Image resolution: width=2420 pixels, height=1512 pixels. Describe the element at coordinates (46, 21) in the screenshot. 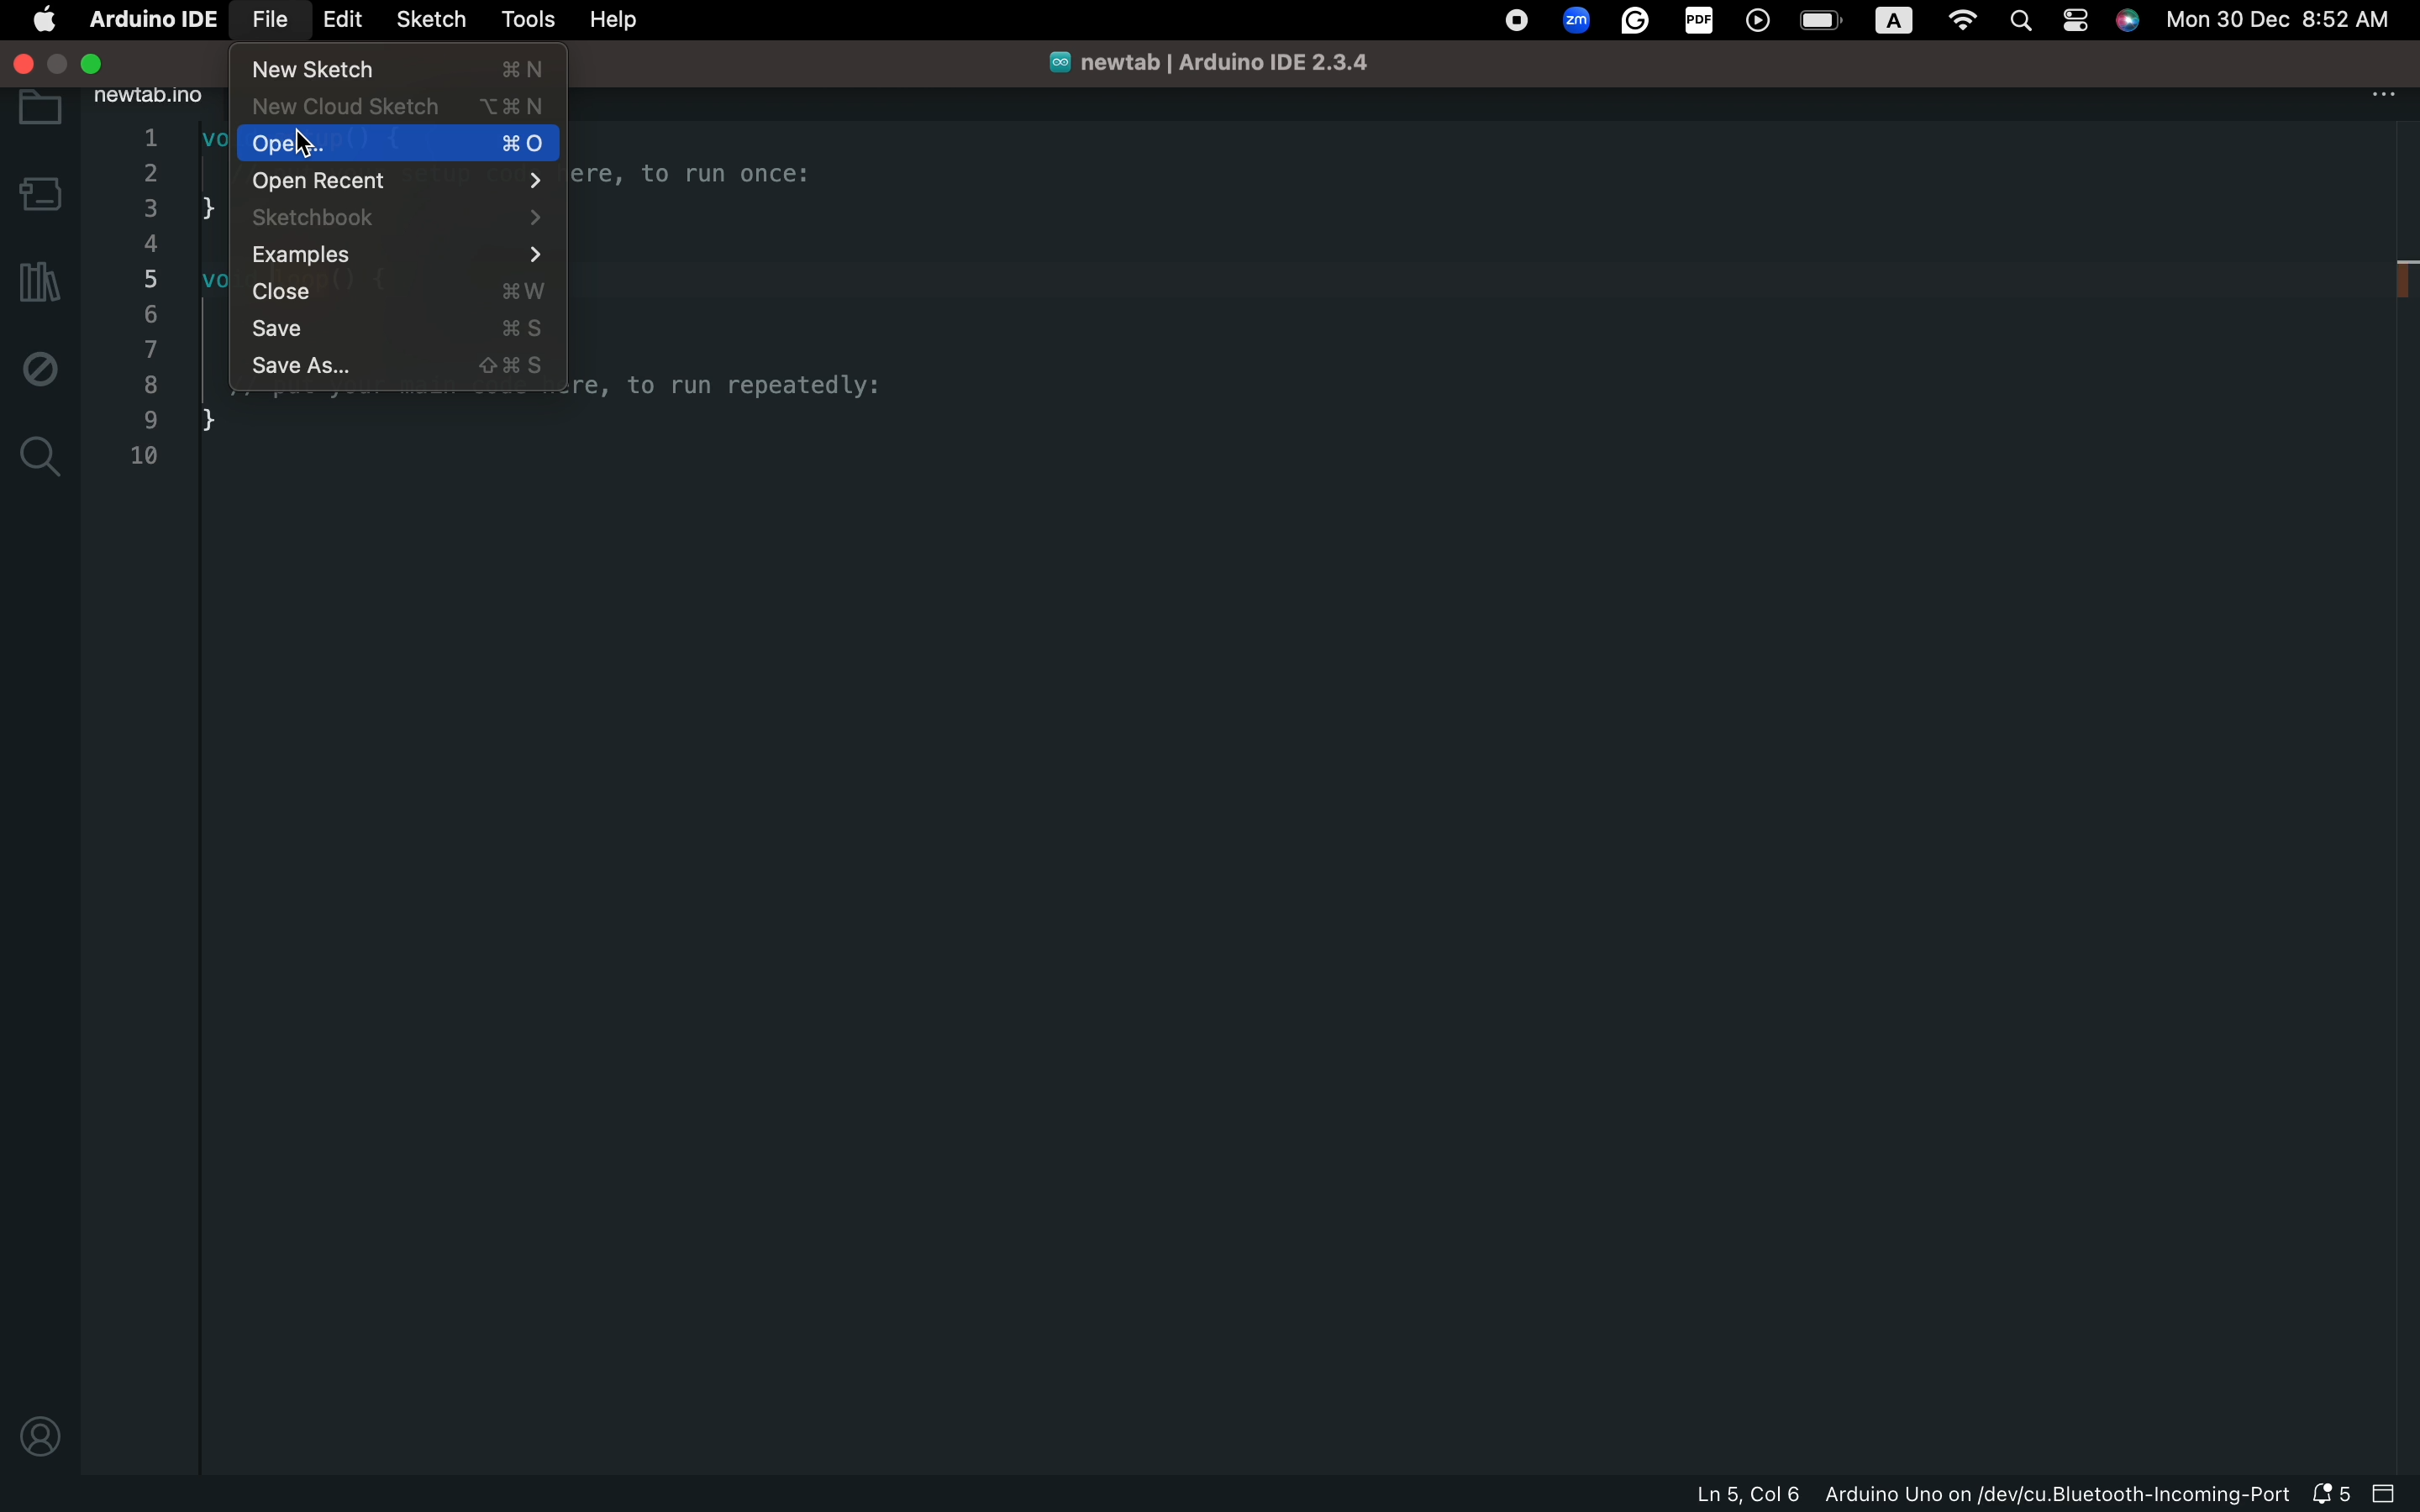

I see `main setting` at that location.